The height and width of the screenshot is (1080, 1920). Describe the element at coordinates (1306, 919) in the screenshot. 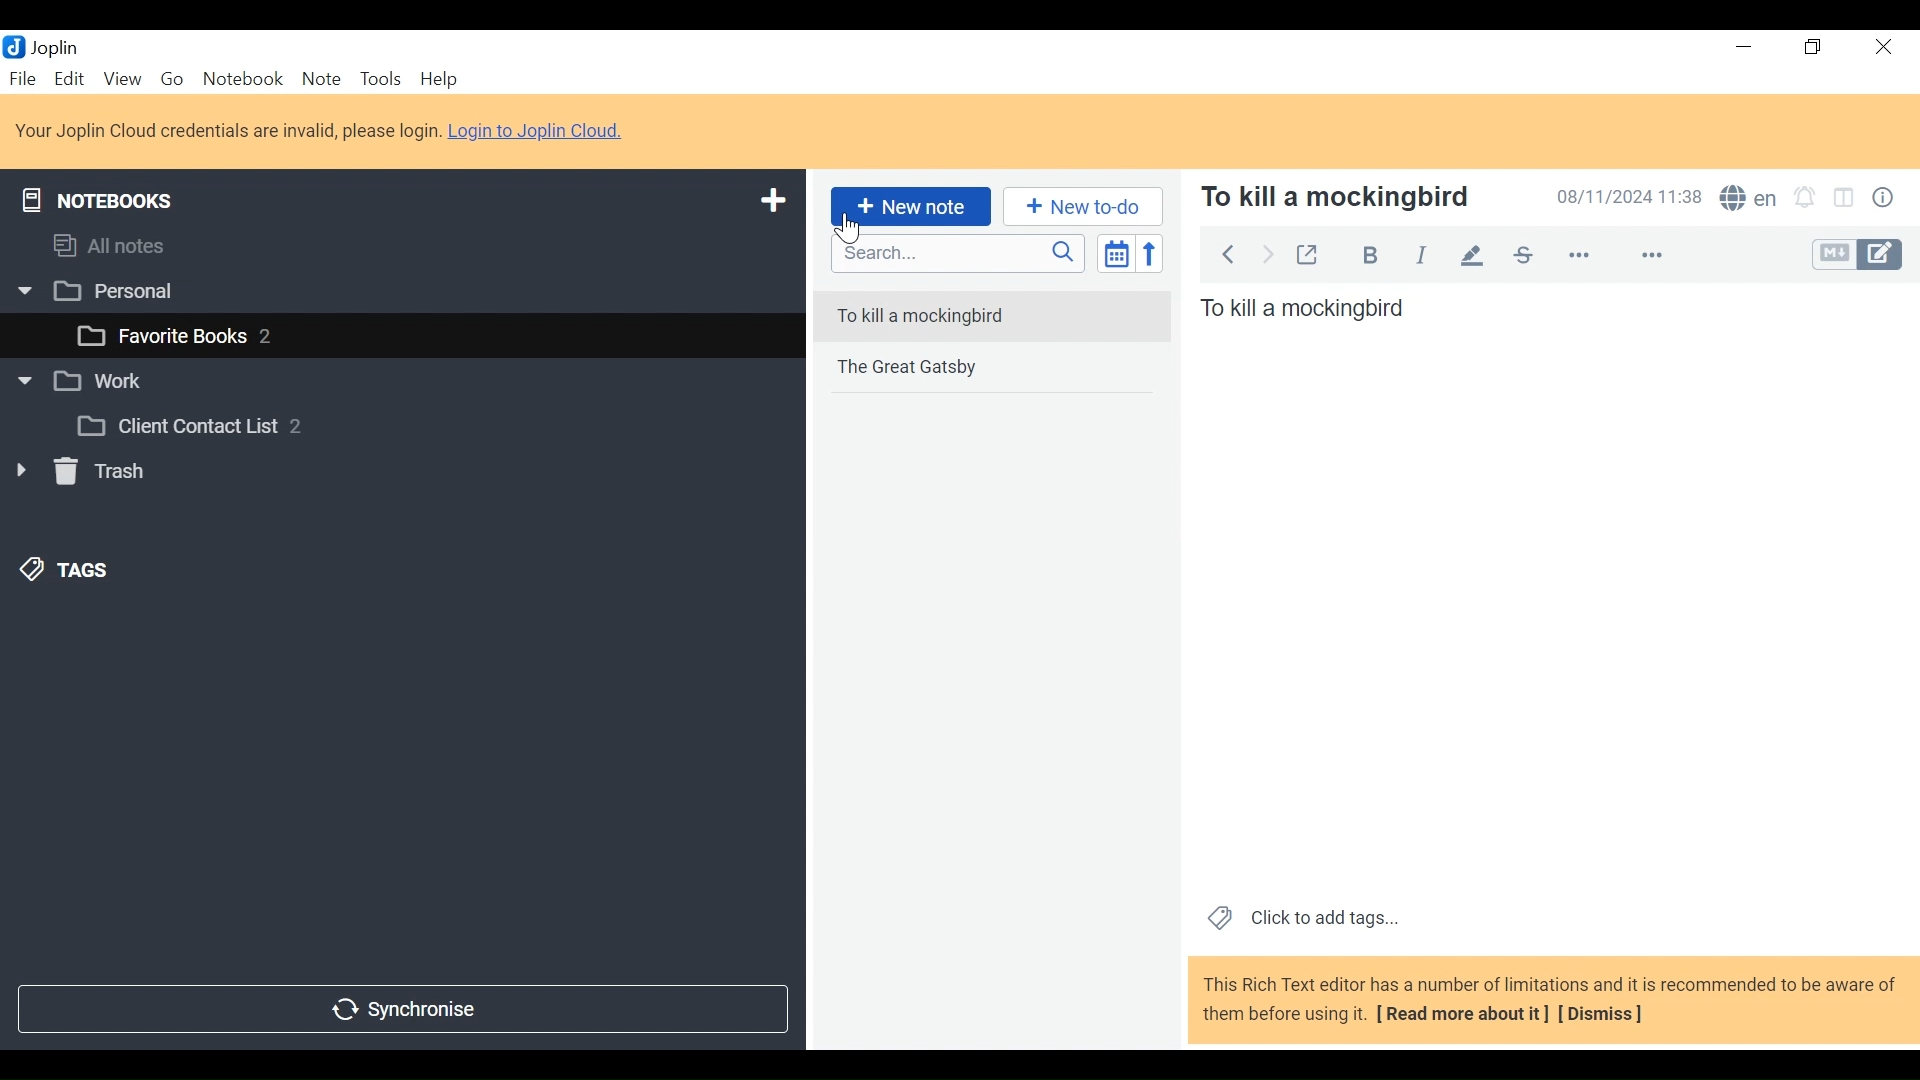

I see `Click to add tags` at that location.